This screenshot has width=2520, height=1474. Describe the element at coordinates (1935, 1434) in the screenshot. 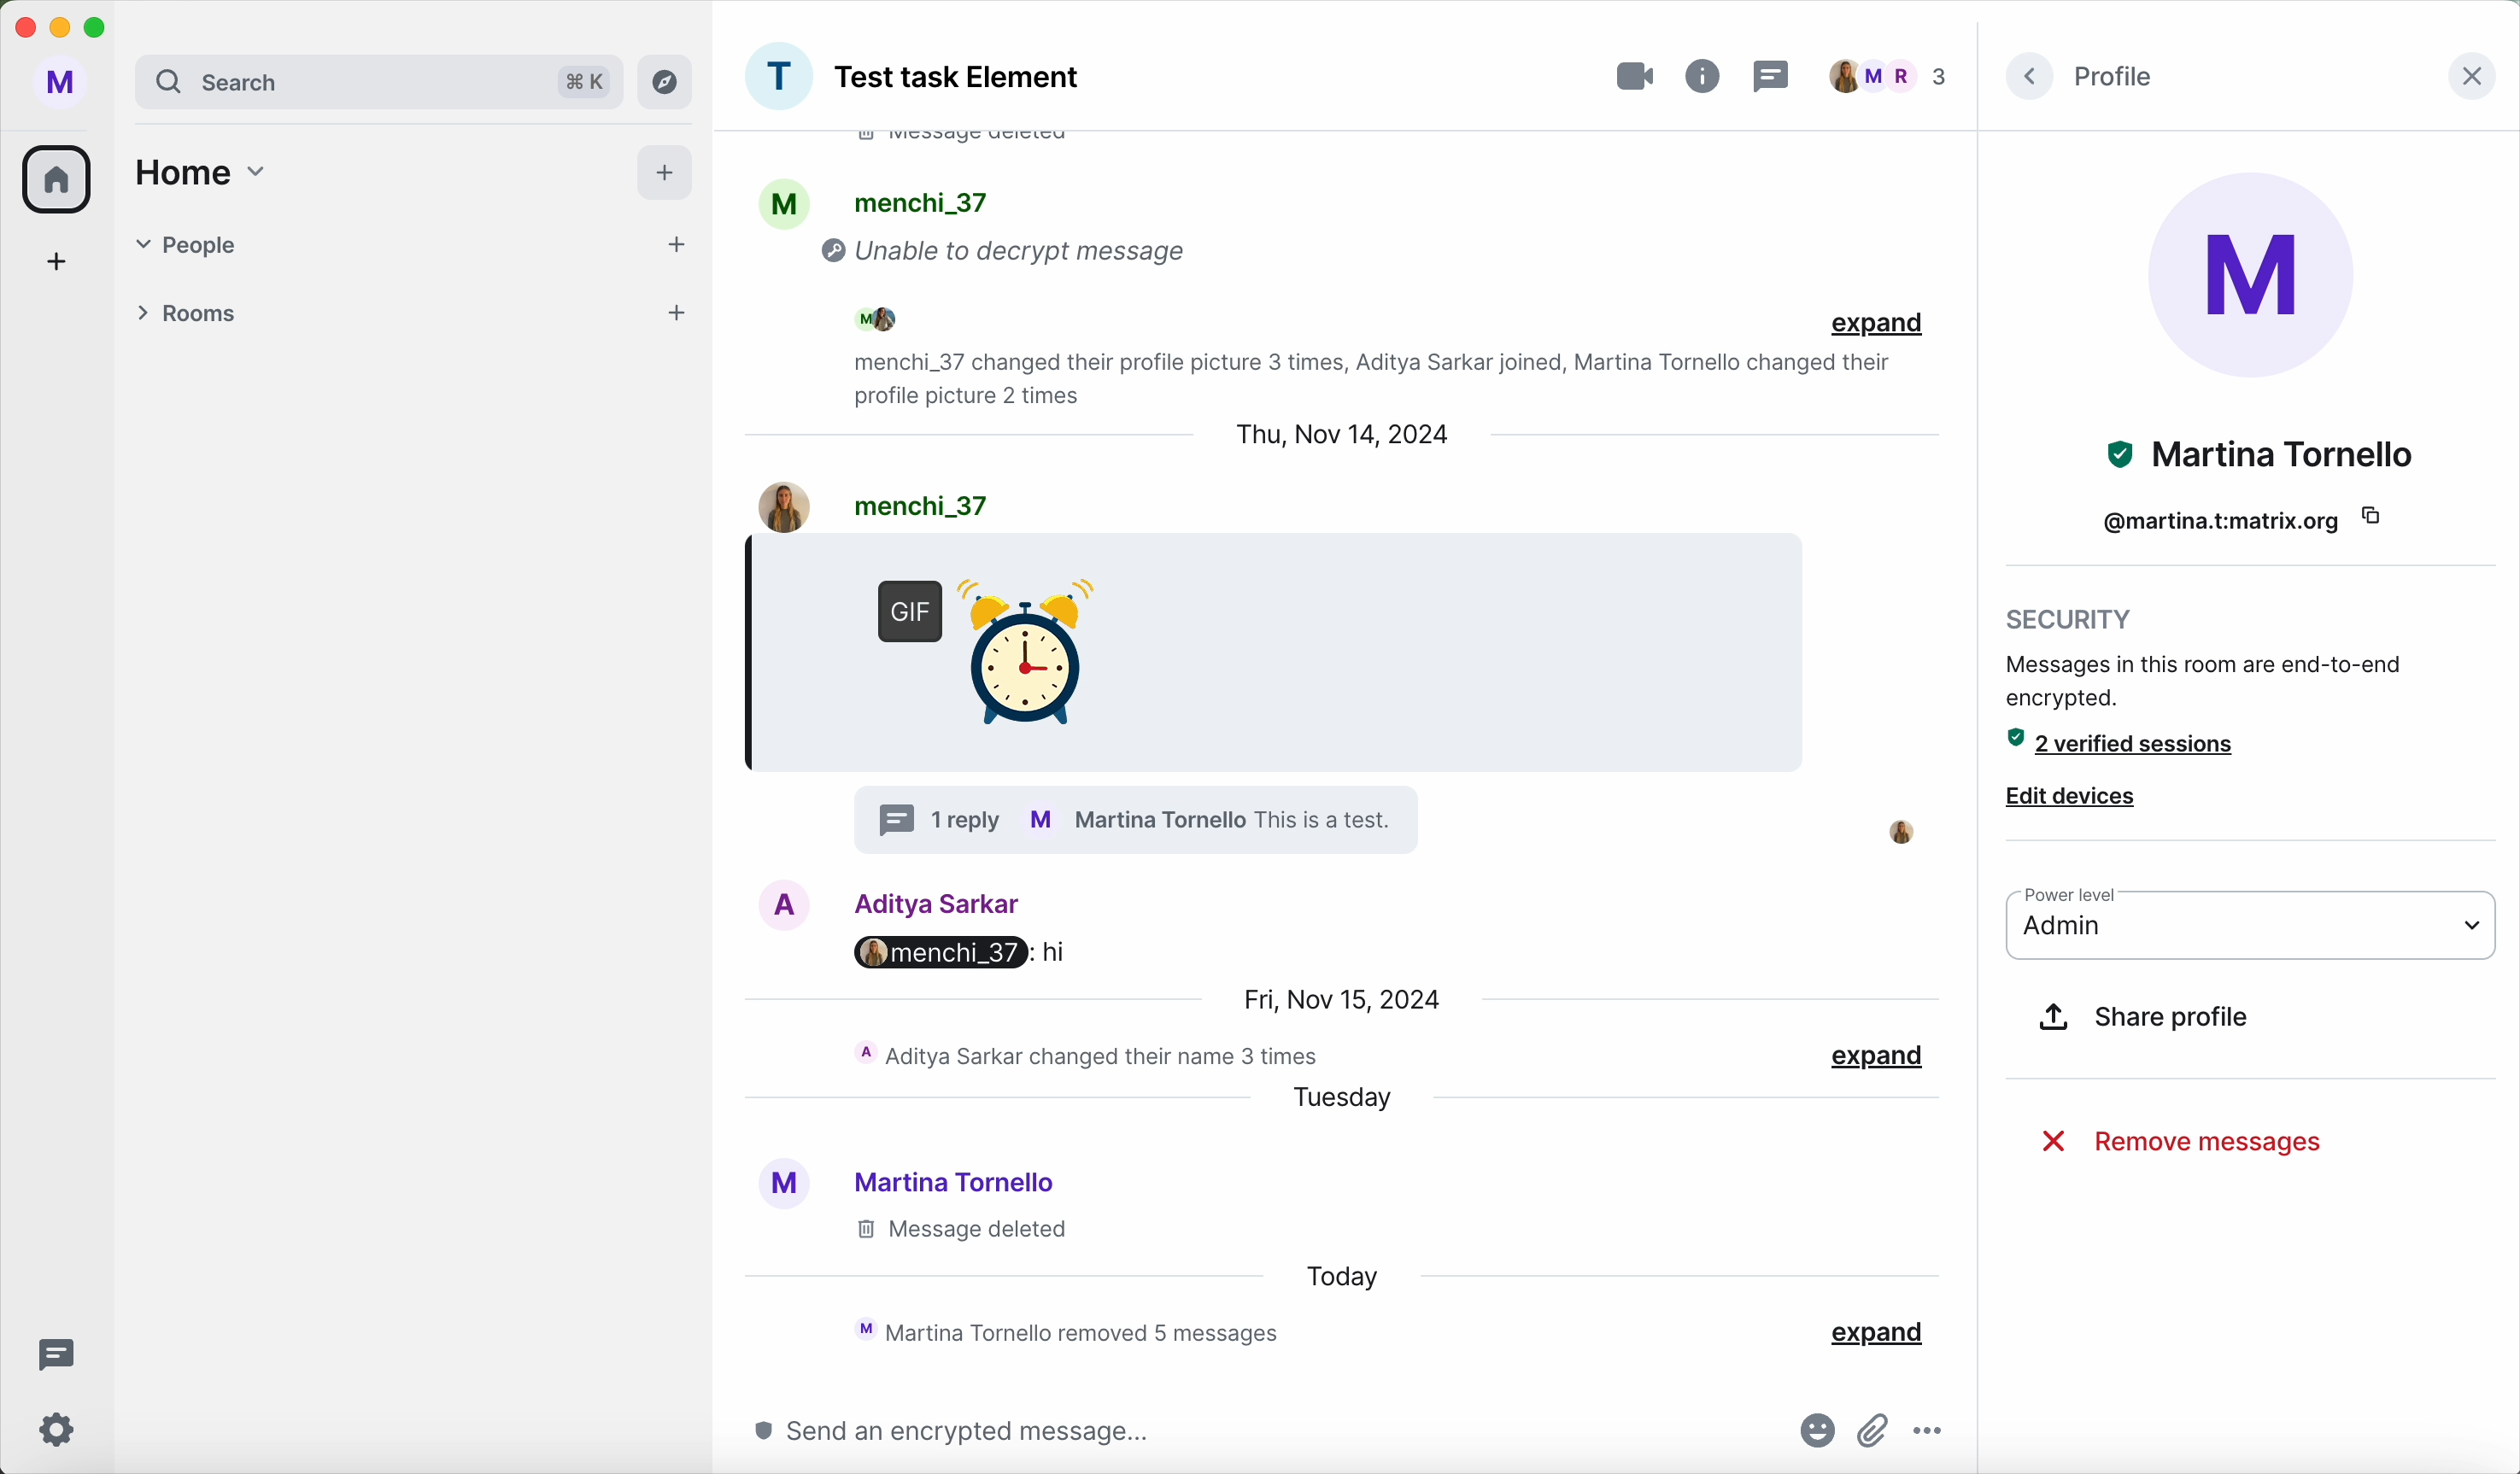

I see `more options` at that location.